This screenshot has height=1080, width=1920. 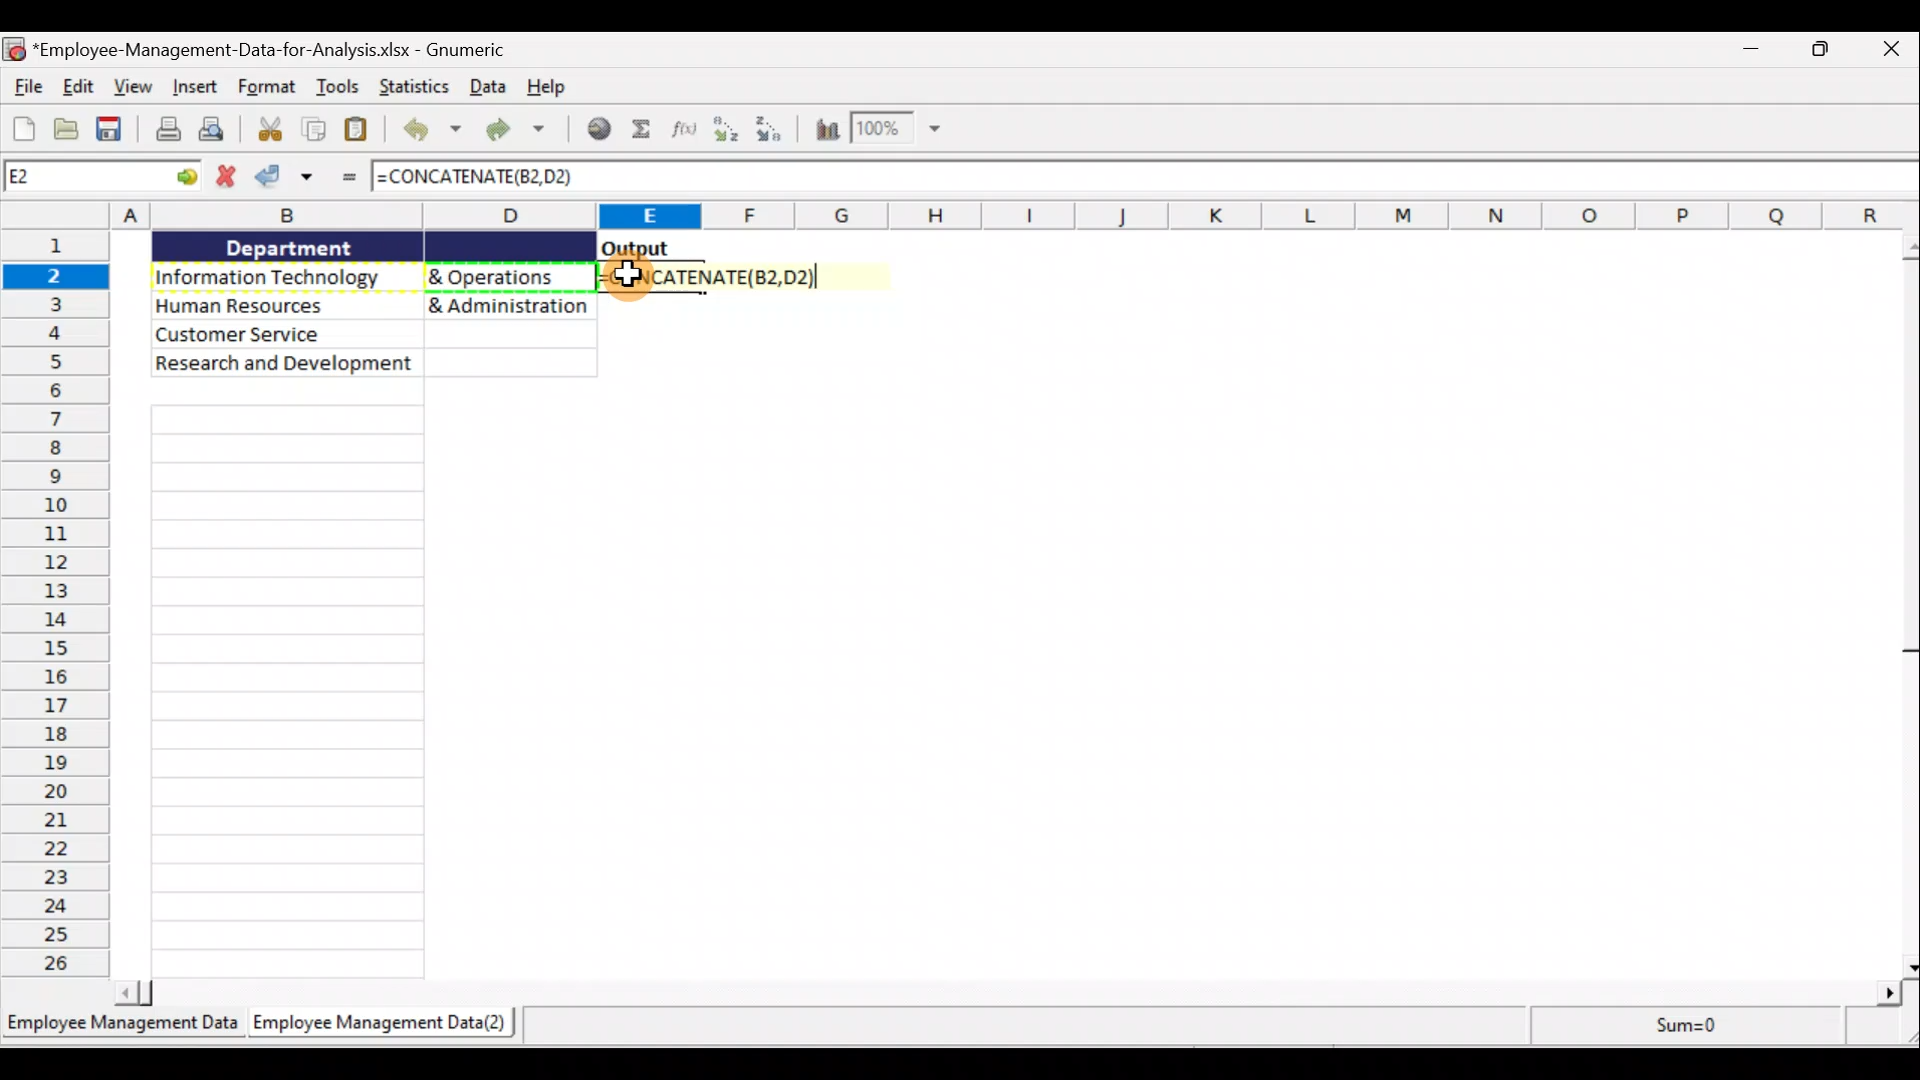 What do you see at coordinates (193, 85) in the screenshot?
I see `Insert` at bounding box center [193, 85].